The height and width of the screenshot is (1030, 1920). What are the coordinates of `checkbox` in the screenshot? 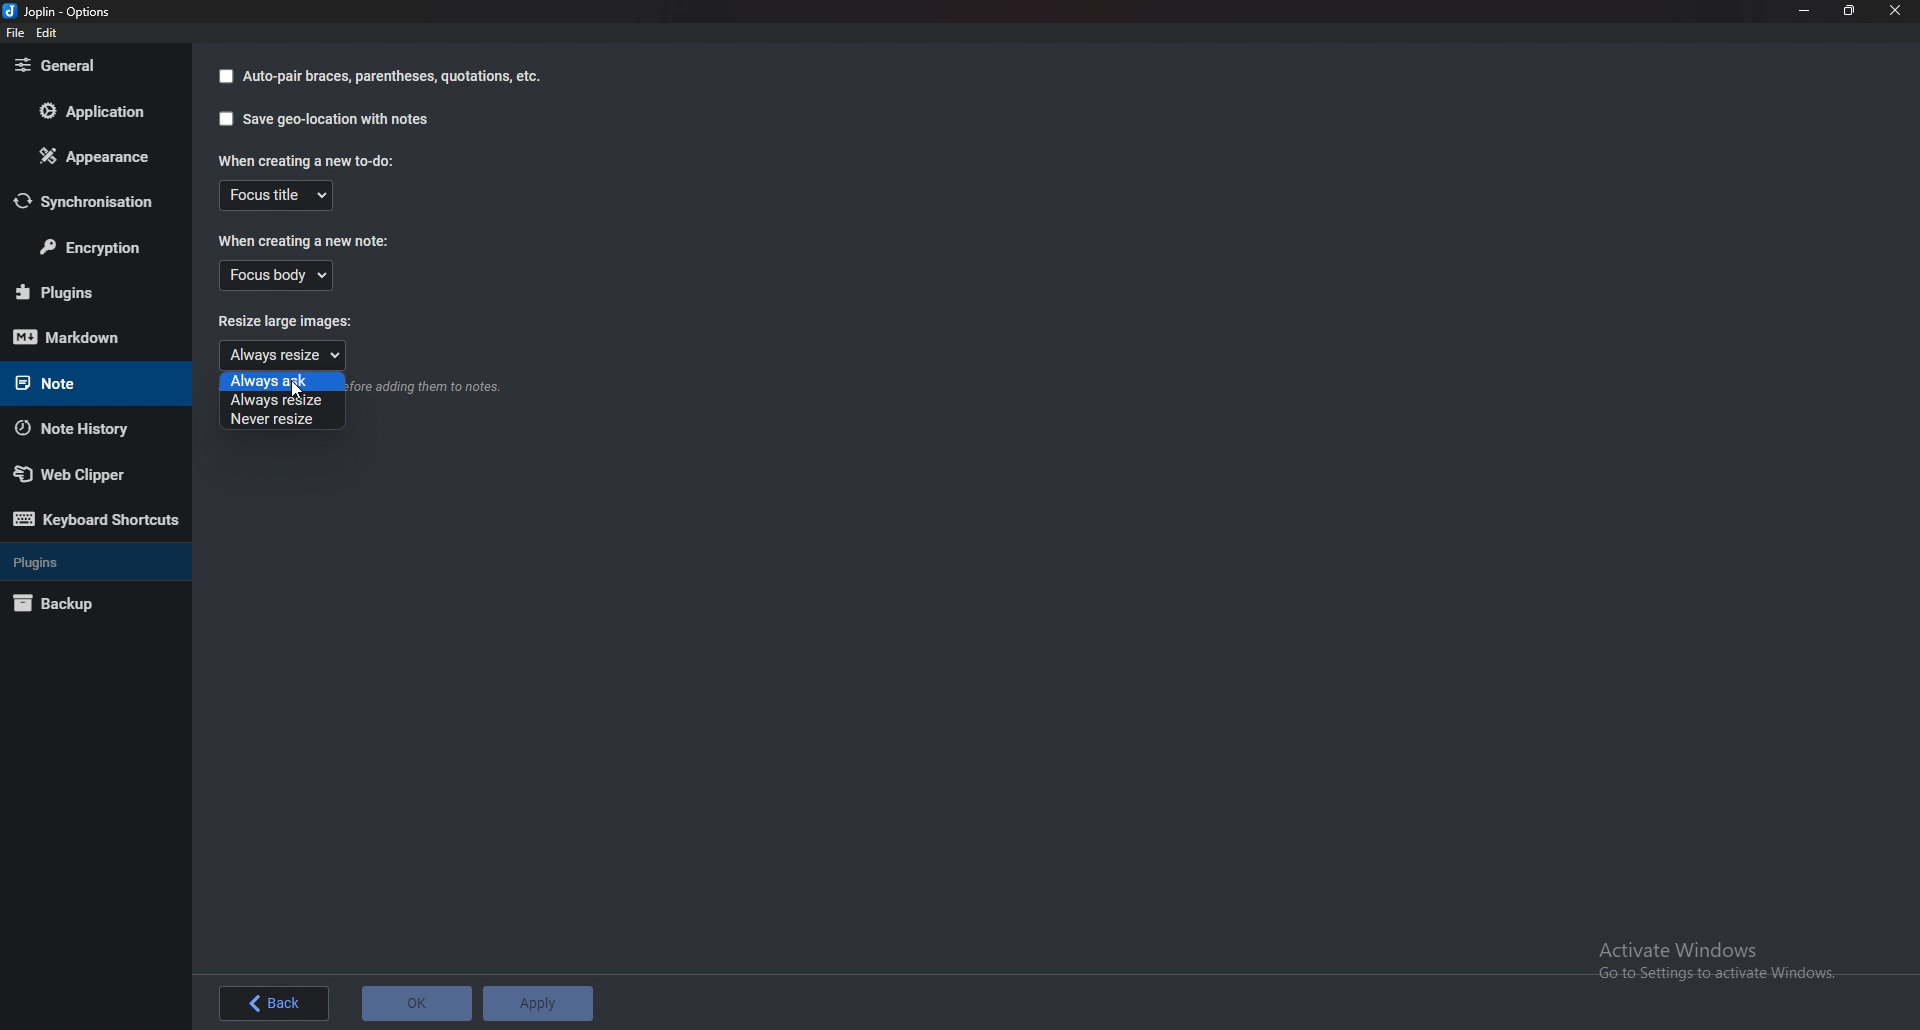 It's located at (222, 76).